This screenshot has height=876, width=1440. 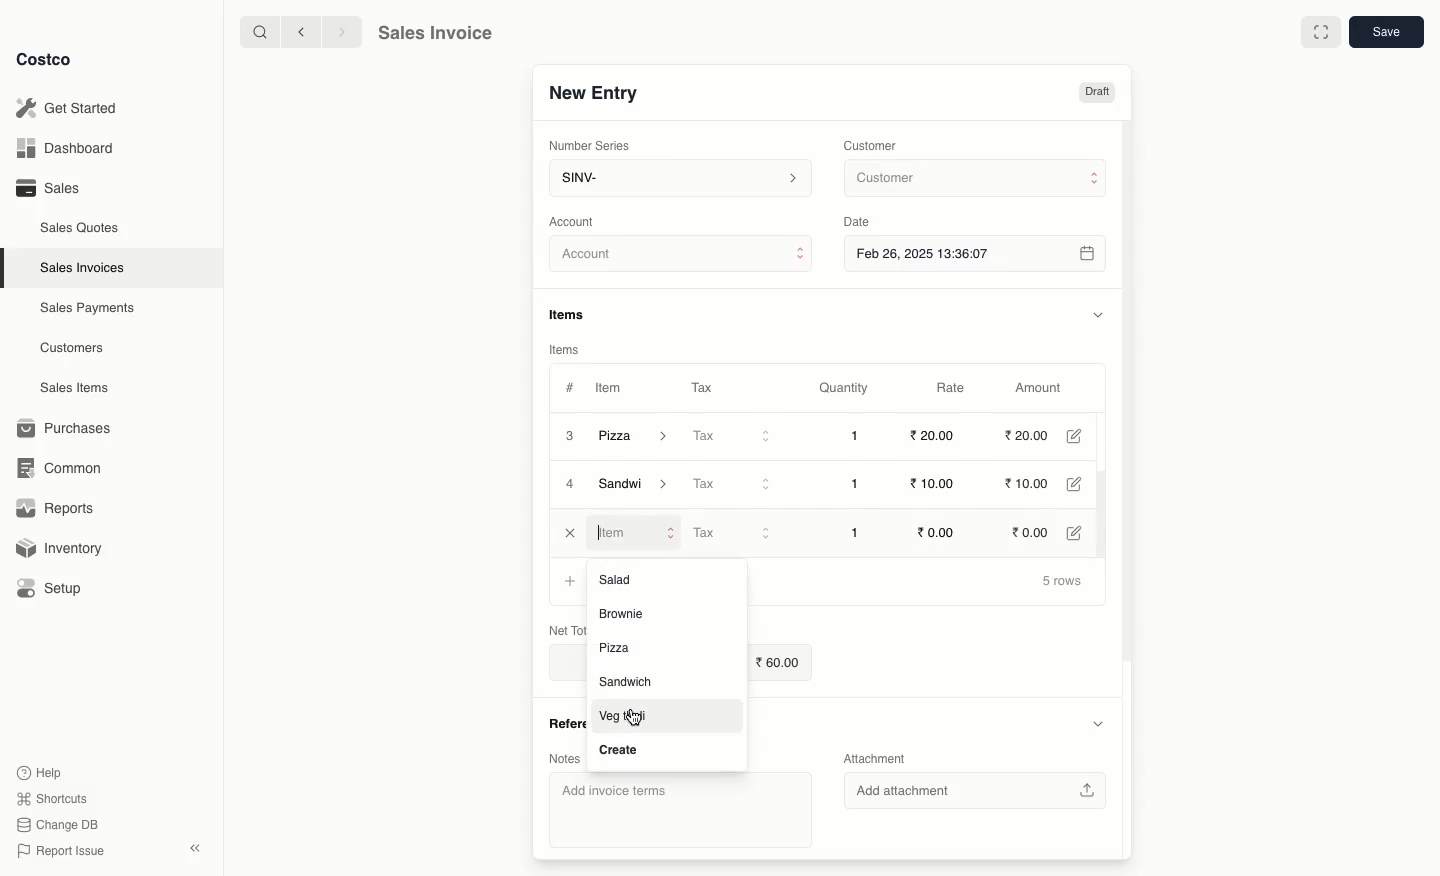 What do you see at coordinates (1097, 724) in the screenshot?
I see `Hide` at bounding box center [1097, 724].